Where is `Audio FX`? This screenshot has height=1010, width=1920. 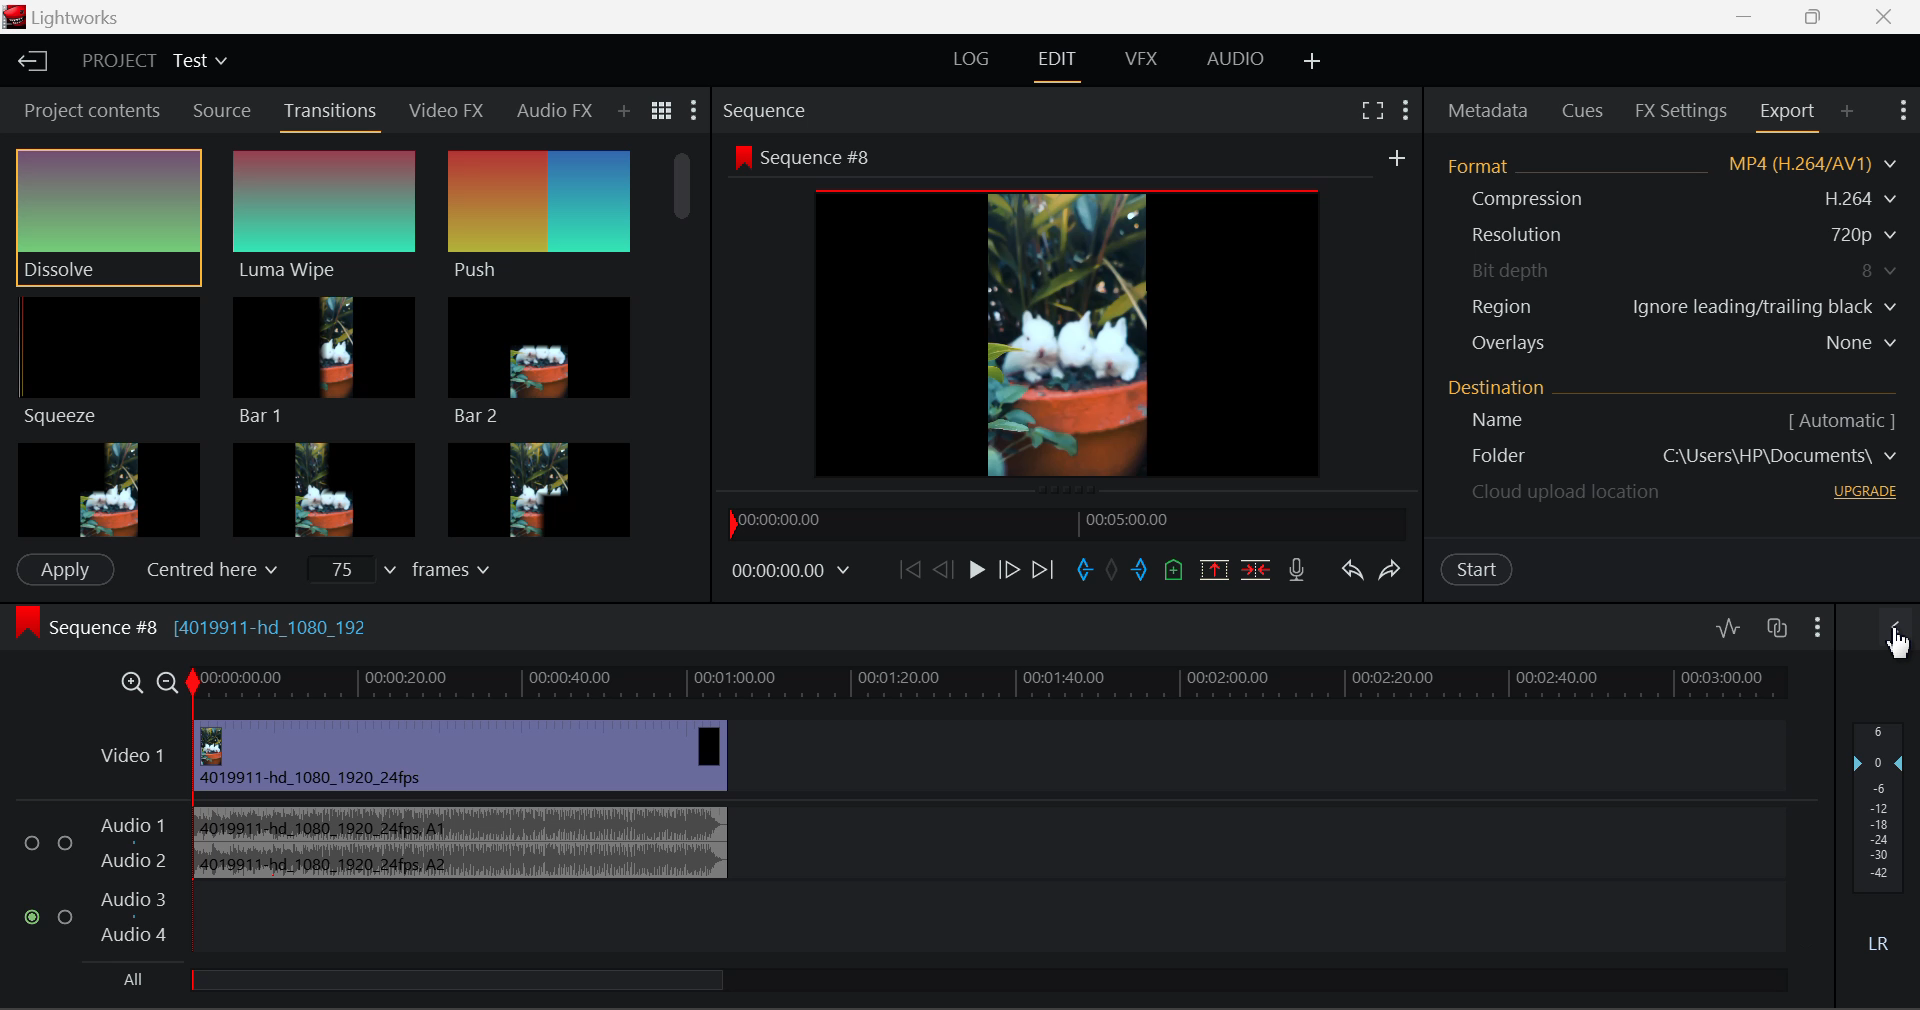
Audio FX is located at coordinates (556, 113).